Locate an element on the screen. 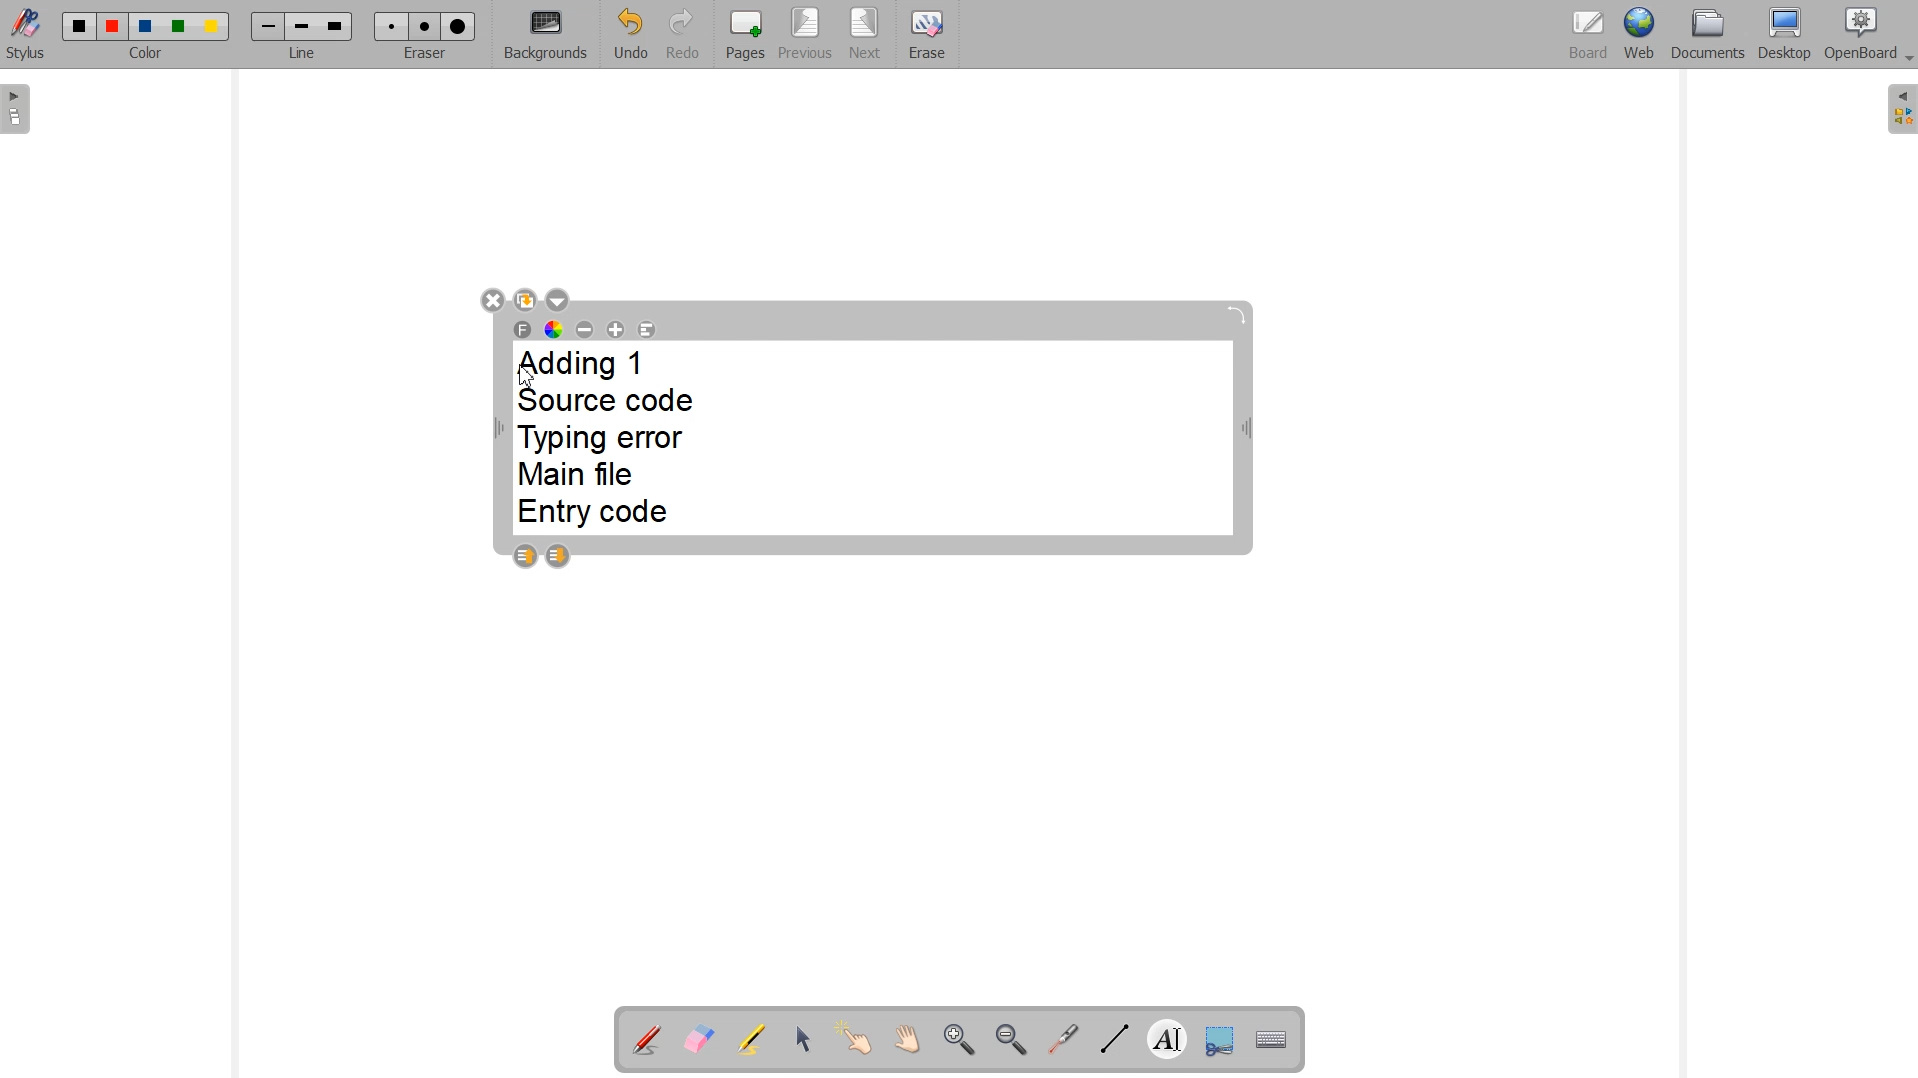 This screenshot has height=1078, width=1918. Color 2 is located at coordinates (114, 27).